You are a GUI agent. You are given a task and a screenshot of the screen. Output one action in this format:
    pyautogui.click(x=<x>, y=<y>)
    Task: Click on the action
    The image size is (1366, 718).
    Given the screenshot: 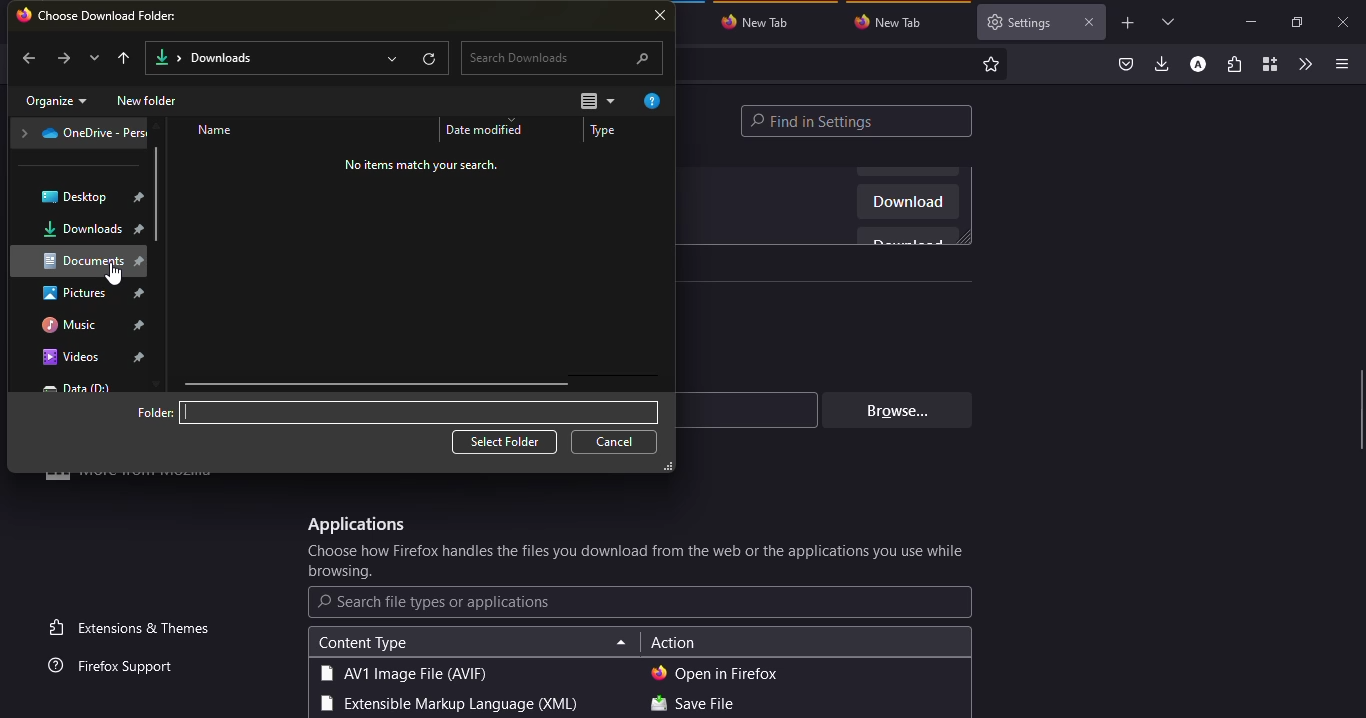 What is the action you would take?
    pyautogui.click(x=673, y=644)
    